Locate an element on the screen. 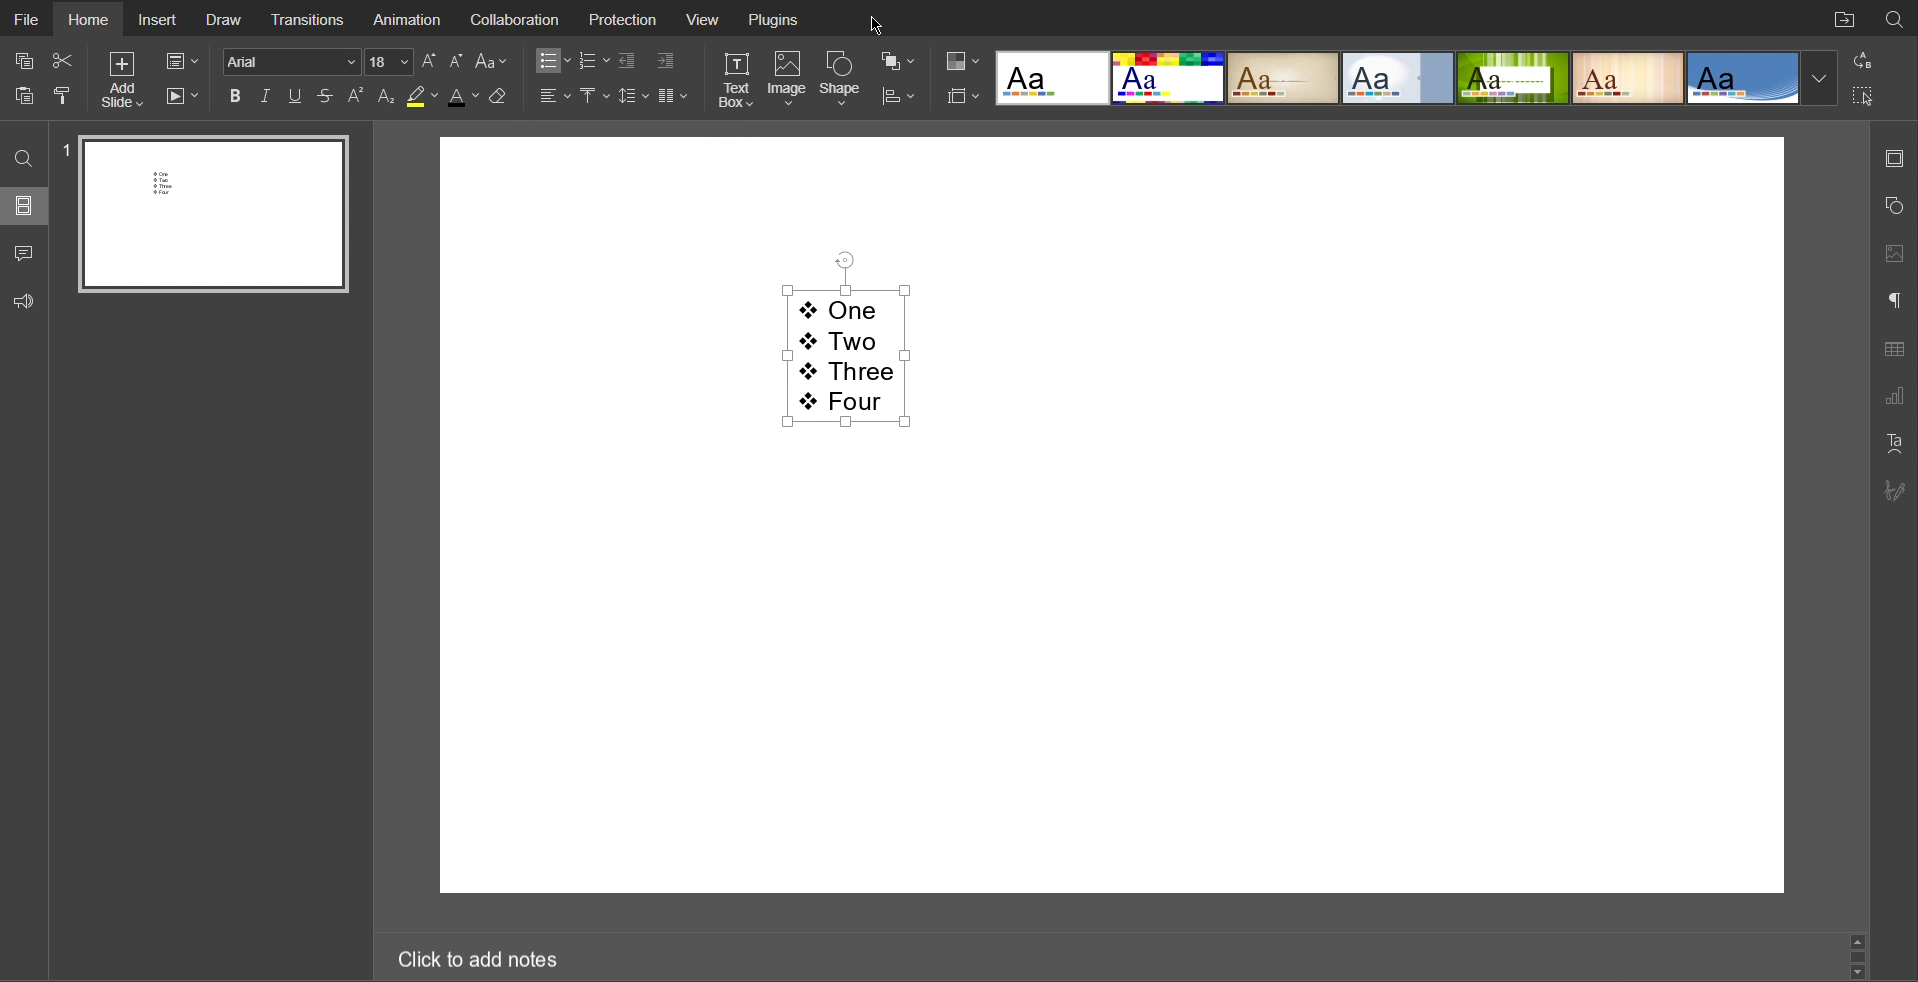  Insert is located at coordinates (159, 19).